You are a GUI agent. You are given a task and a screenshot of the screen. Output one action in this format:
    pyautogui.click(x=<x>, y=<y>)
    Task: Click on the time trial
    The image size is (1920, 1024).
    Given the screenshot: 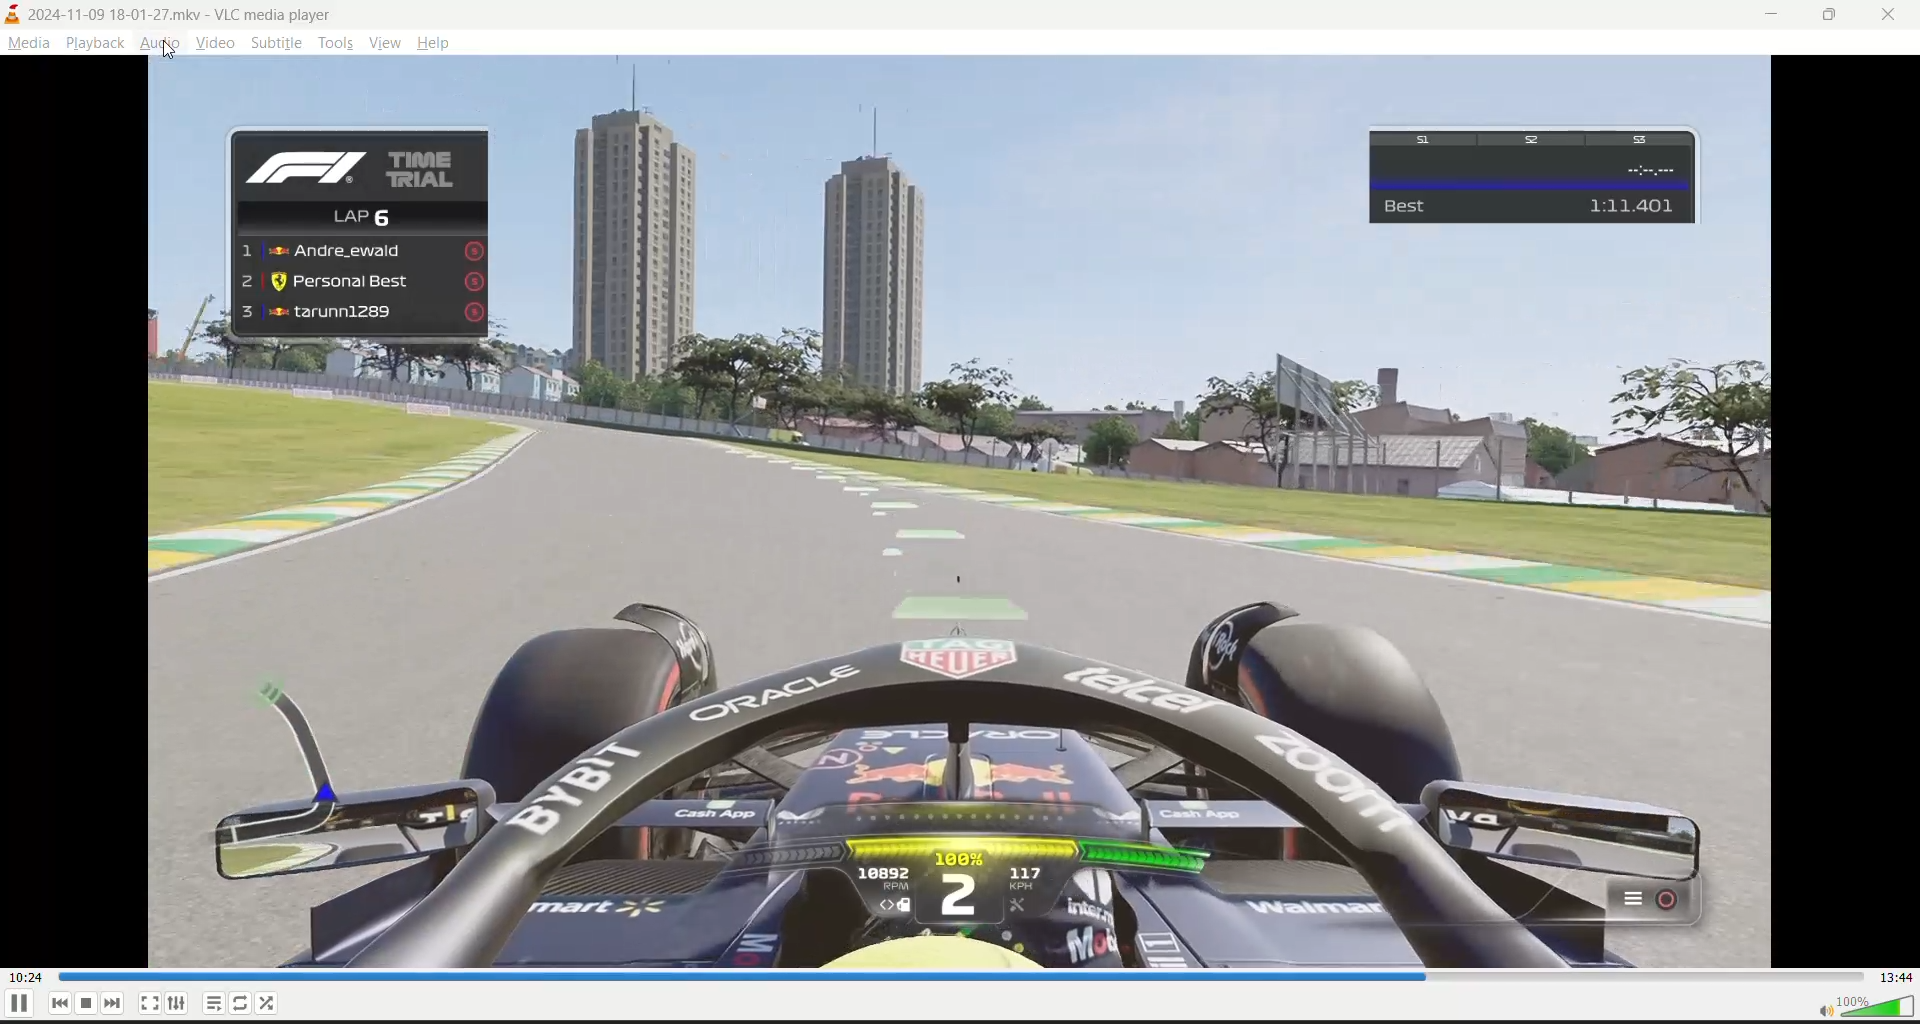 What is the action you would take?
    pyautogui.click(x=355, y=162)
    